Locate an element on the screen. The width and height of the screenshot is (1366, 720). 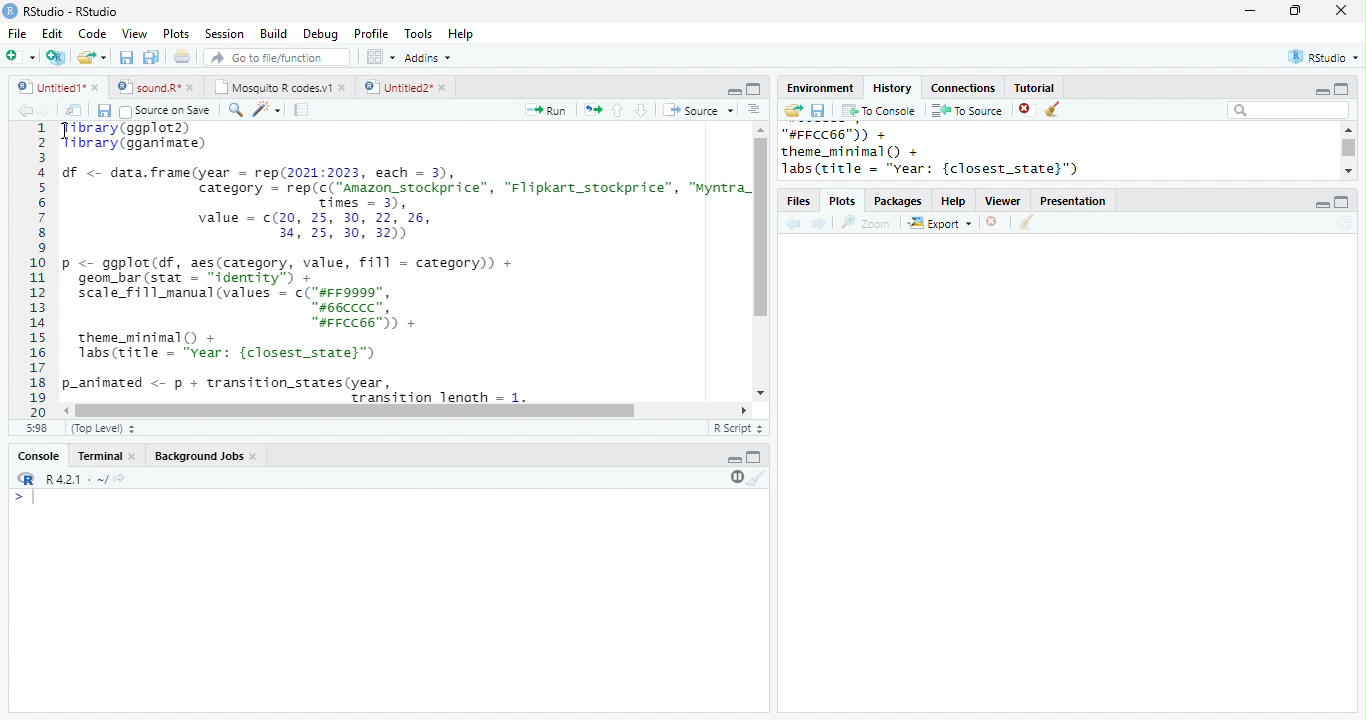
Terminal is located at coordinates (98, 456).